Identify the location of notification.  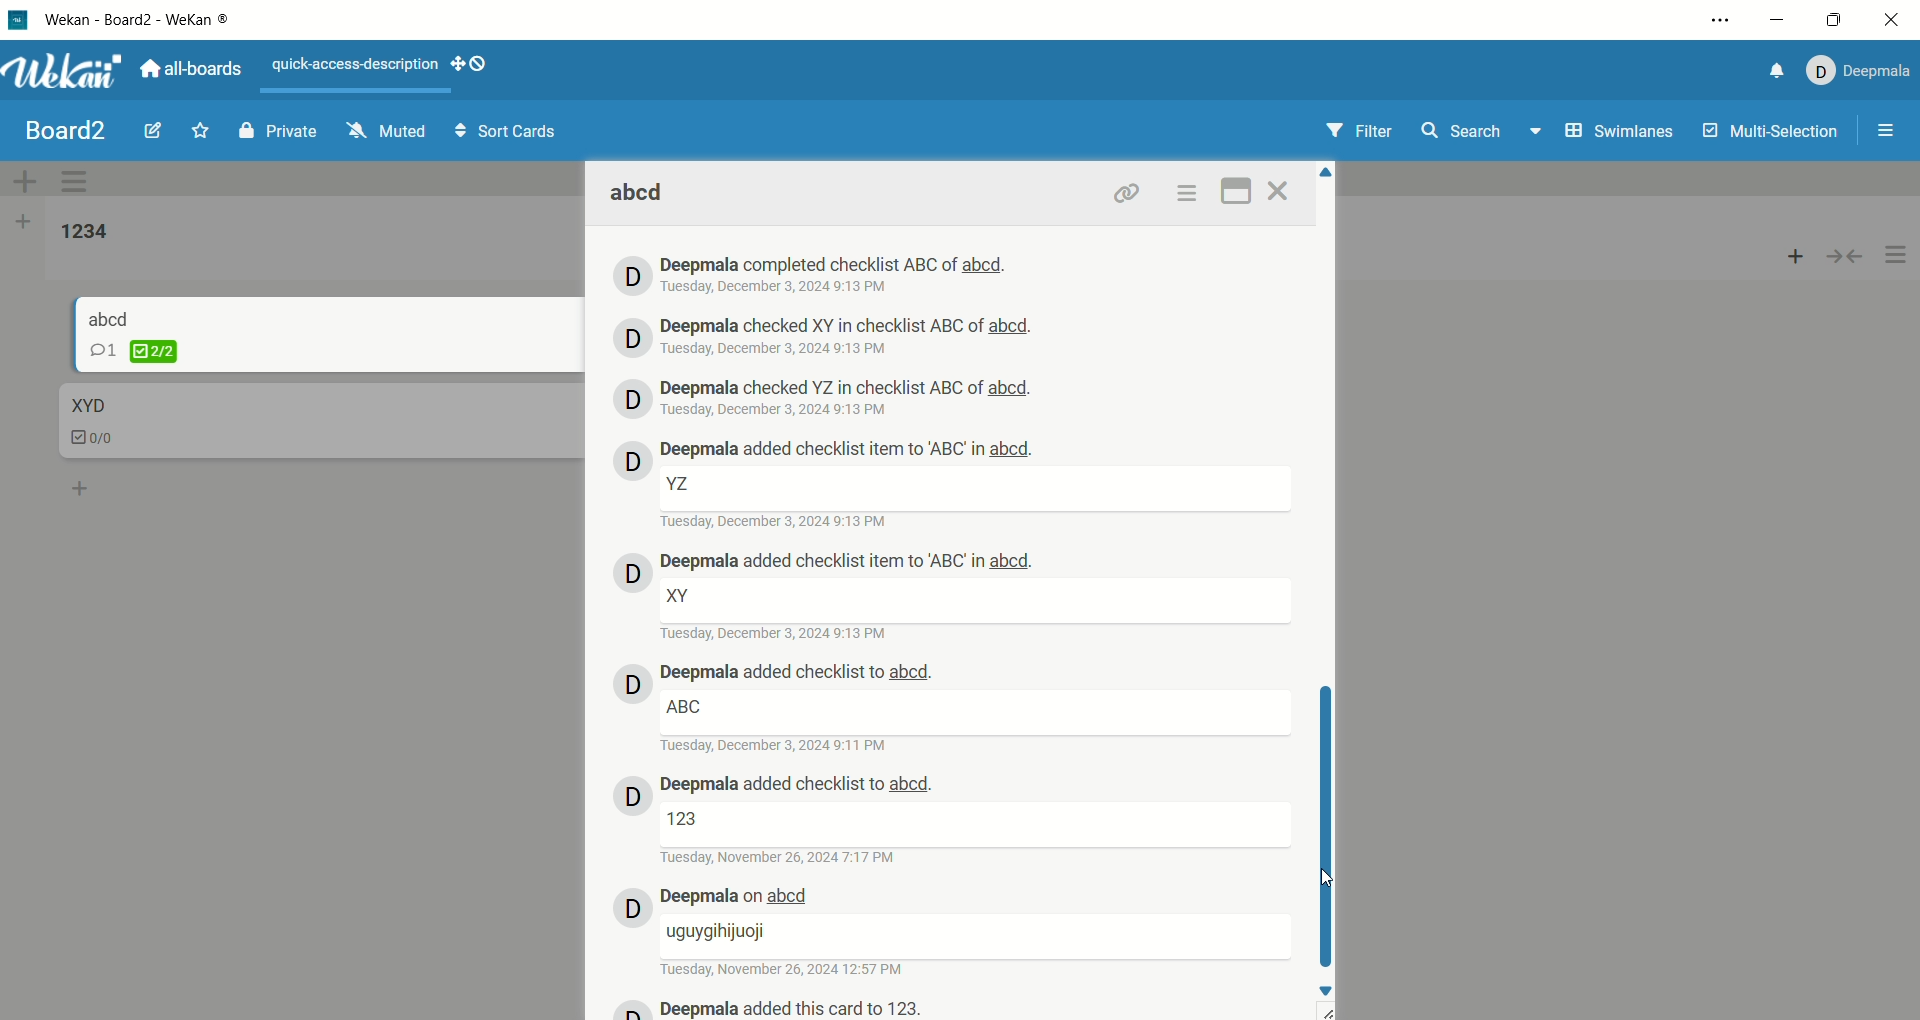
(1771, 74).